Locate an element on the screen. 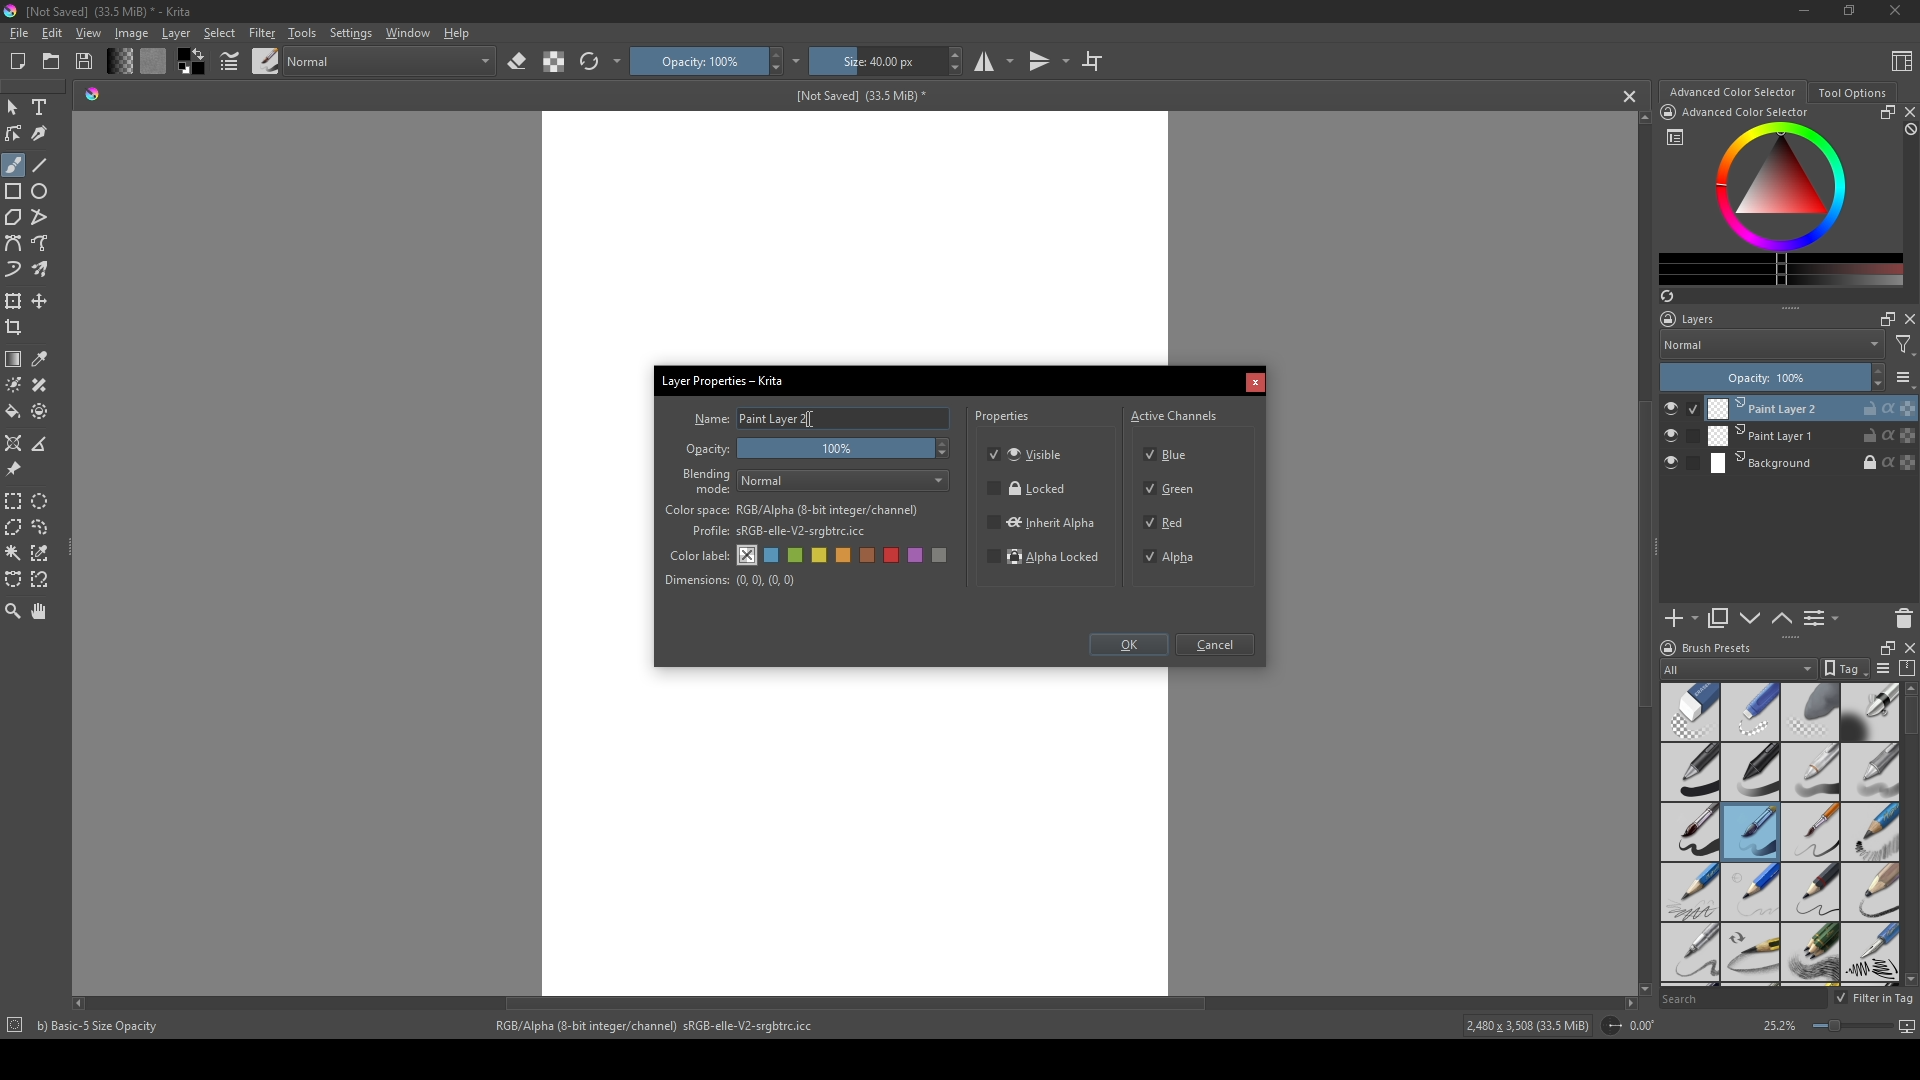 The image size is (1920, 1080). standard eraser is located at coordinates (1689, 711).